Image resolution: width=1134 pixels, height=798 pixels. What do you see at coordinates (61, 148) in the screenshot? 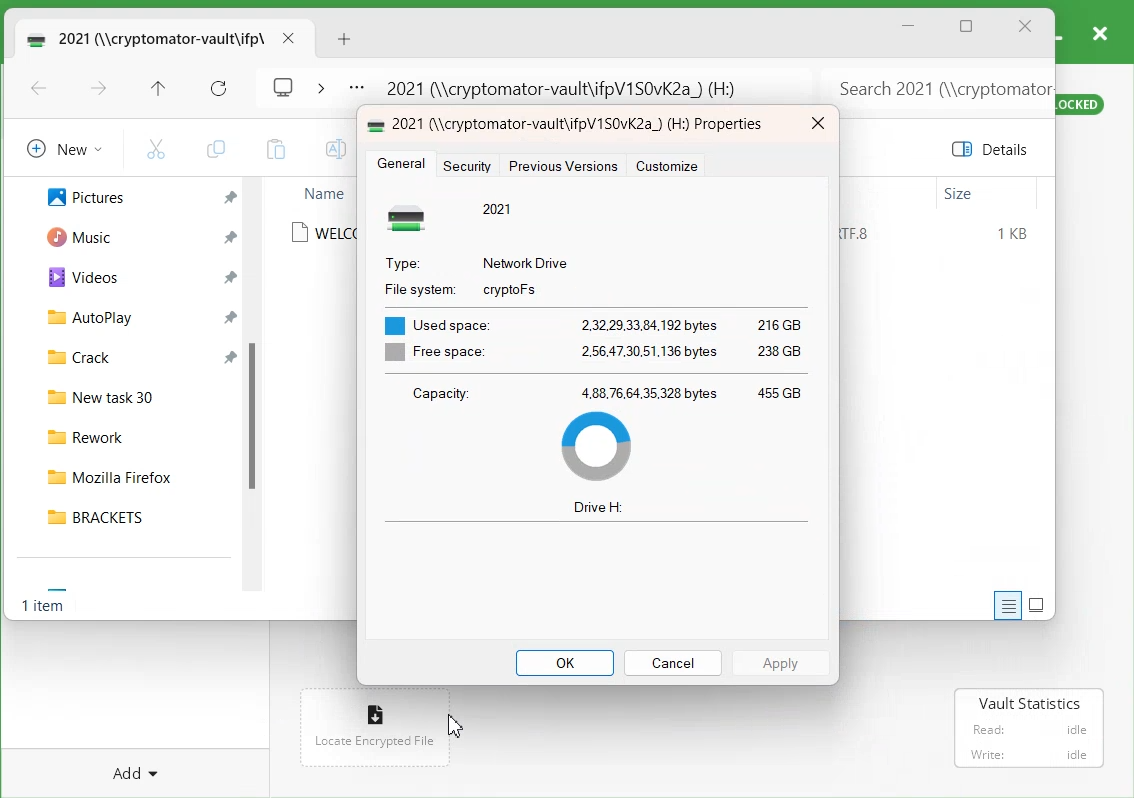
I see `New` at bounding box center [61, 148].